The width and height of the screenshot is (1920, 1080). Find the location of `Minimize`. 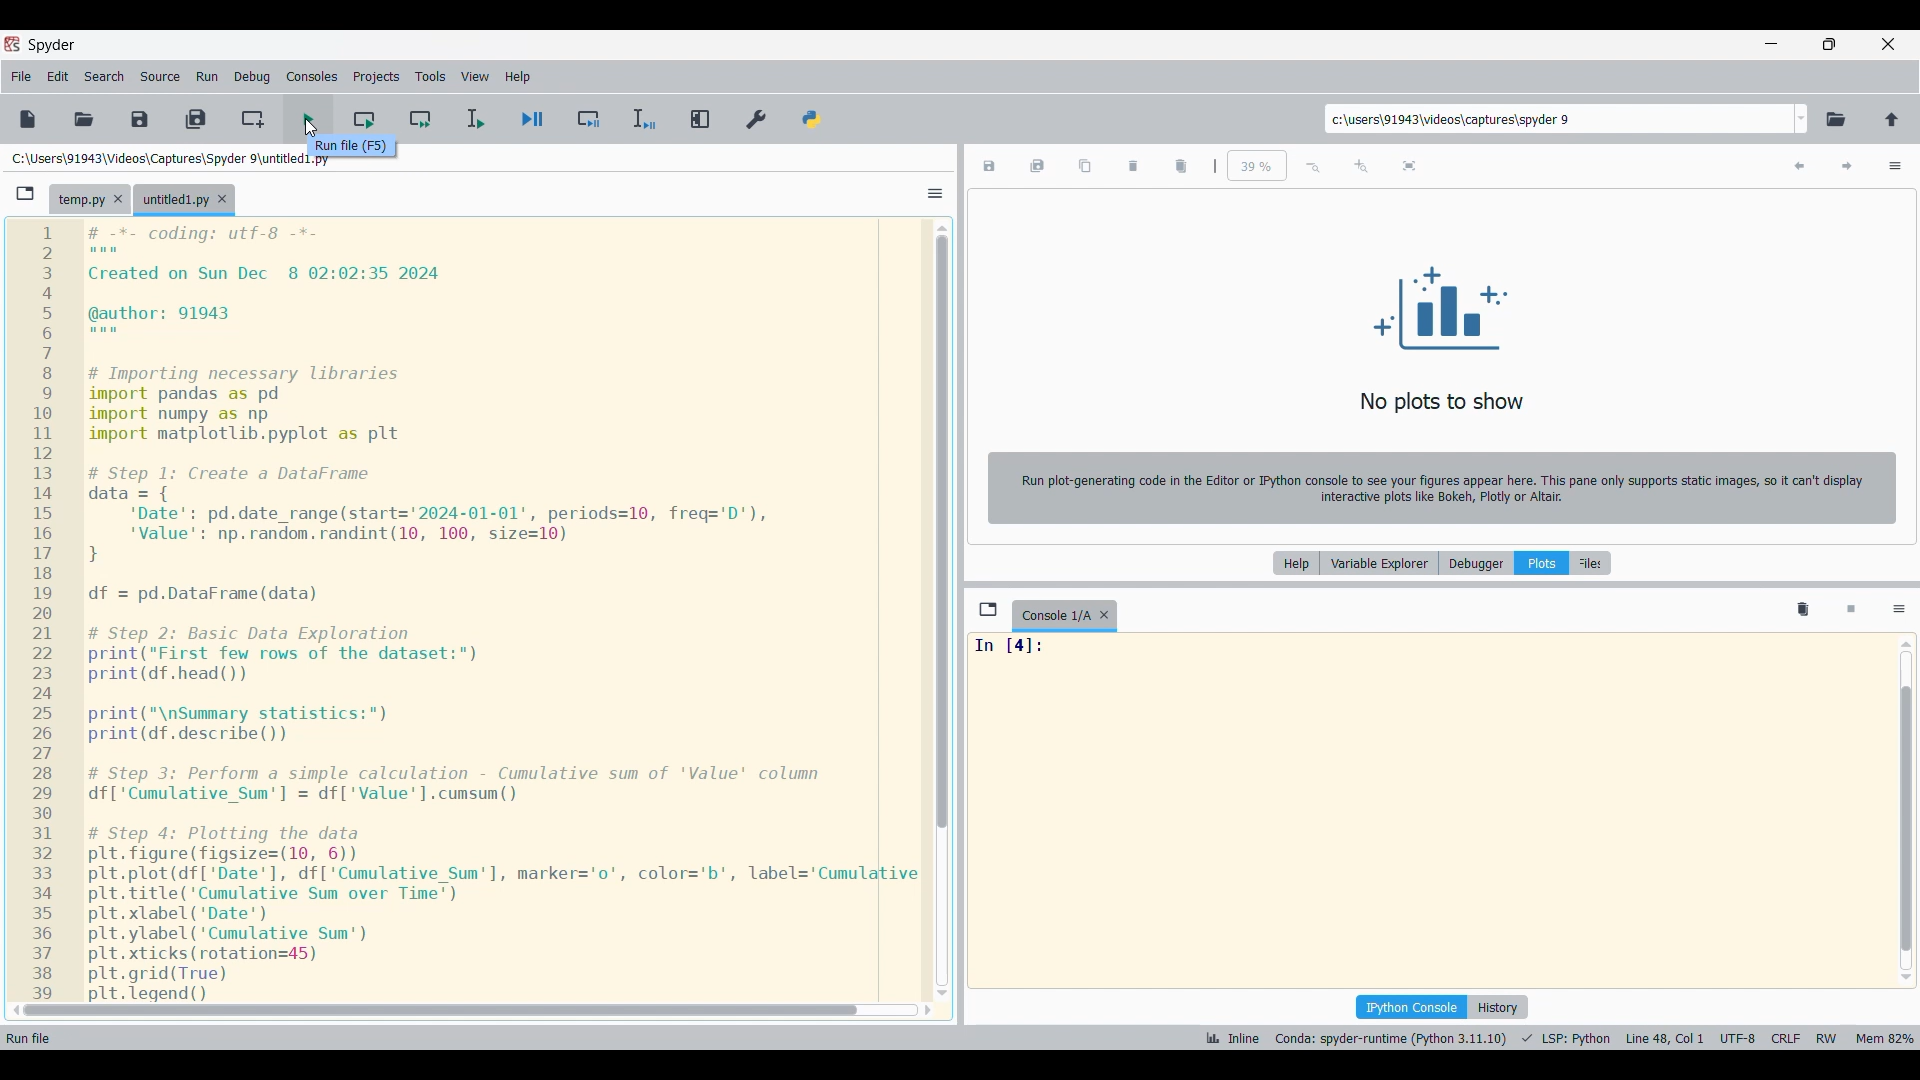

Minimize is located at coordinates (1771, 45).